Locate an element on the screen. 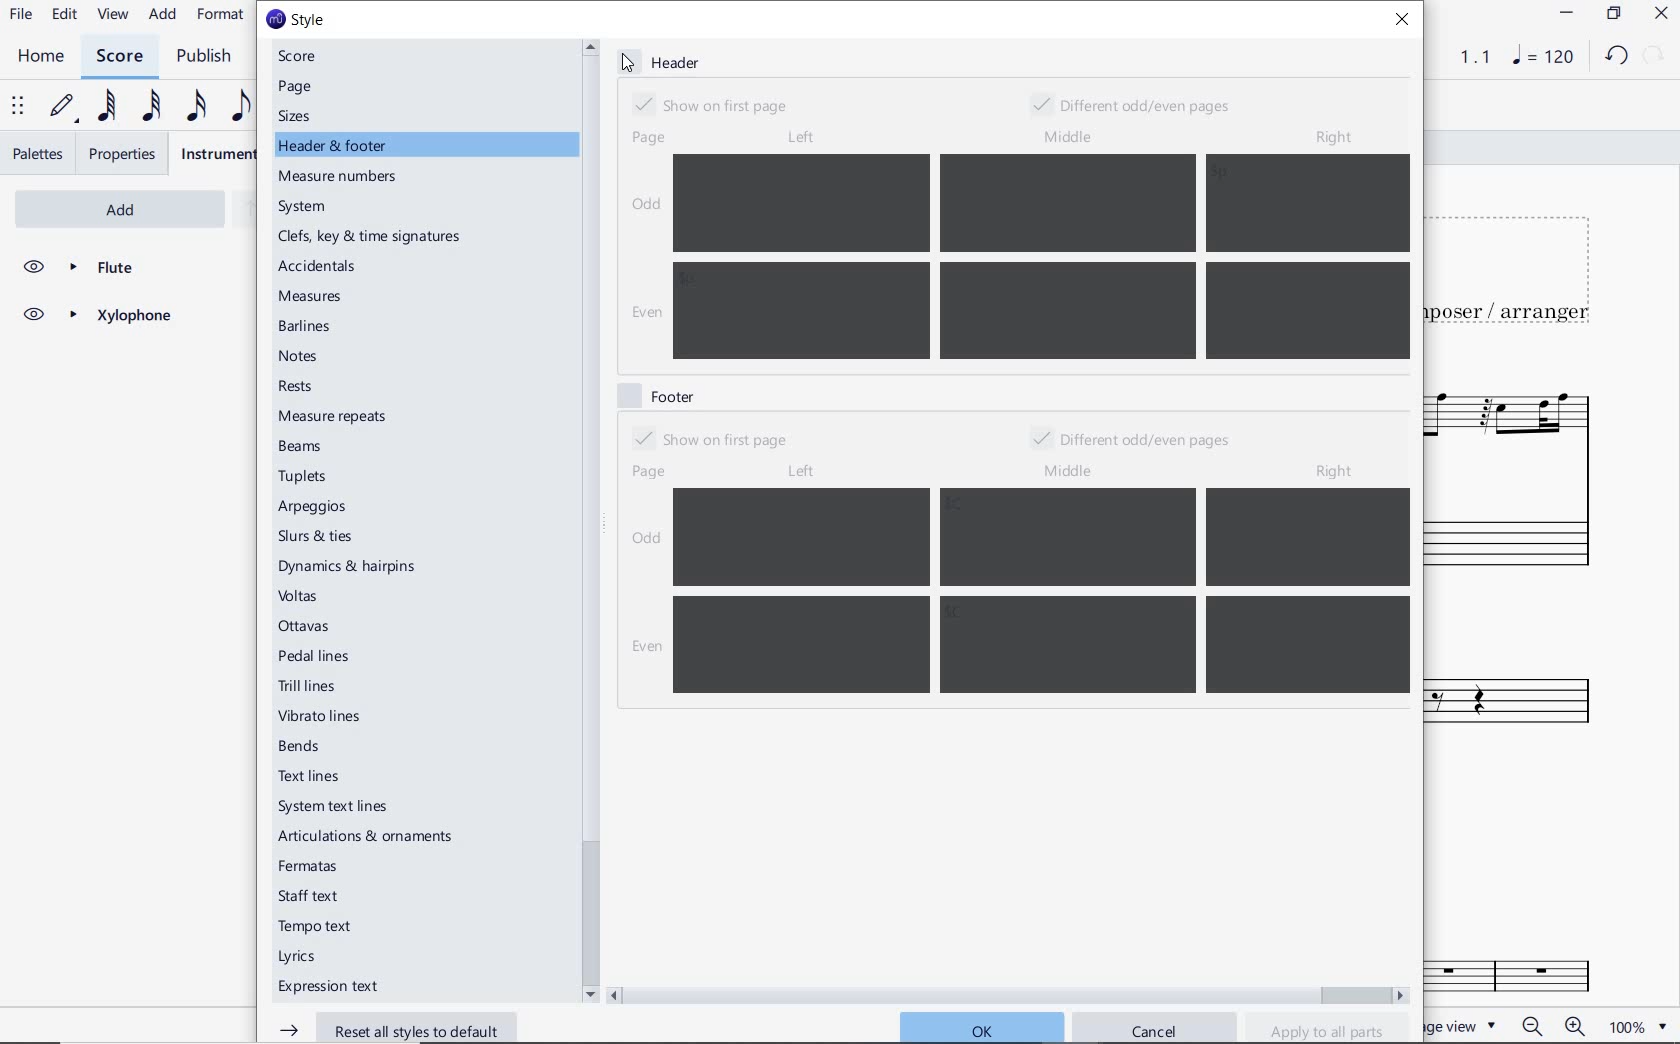 The height and width of the screenshot is (1044, 1680). bends is located at coordinates (303, 747).